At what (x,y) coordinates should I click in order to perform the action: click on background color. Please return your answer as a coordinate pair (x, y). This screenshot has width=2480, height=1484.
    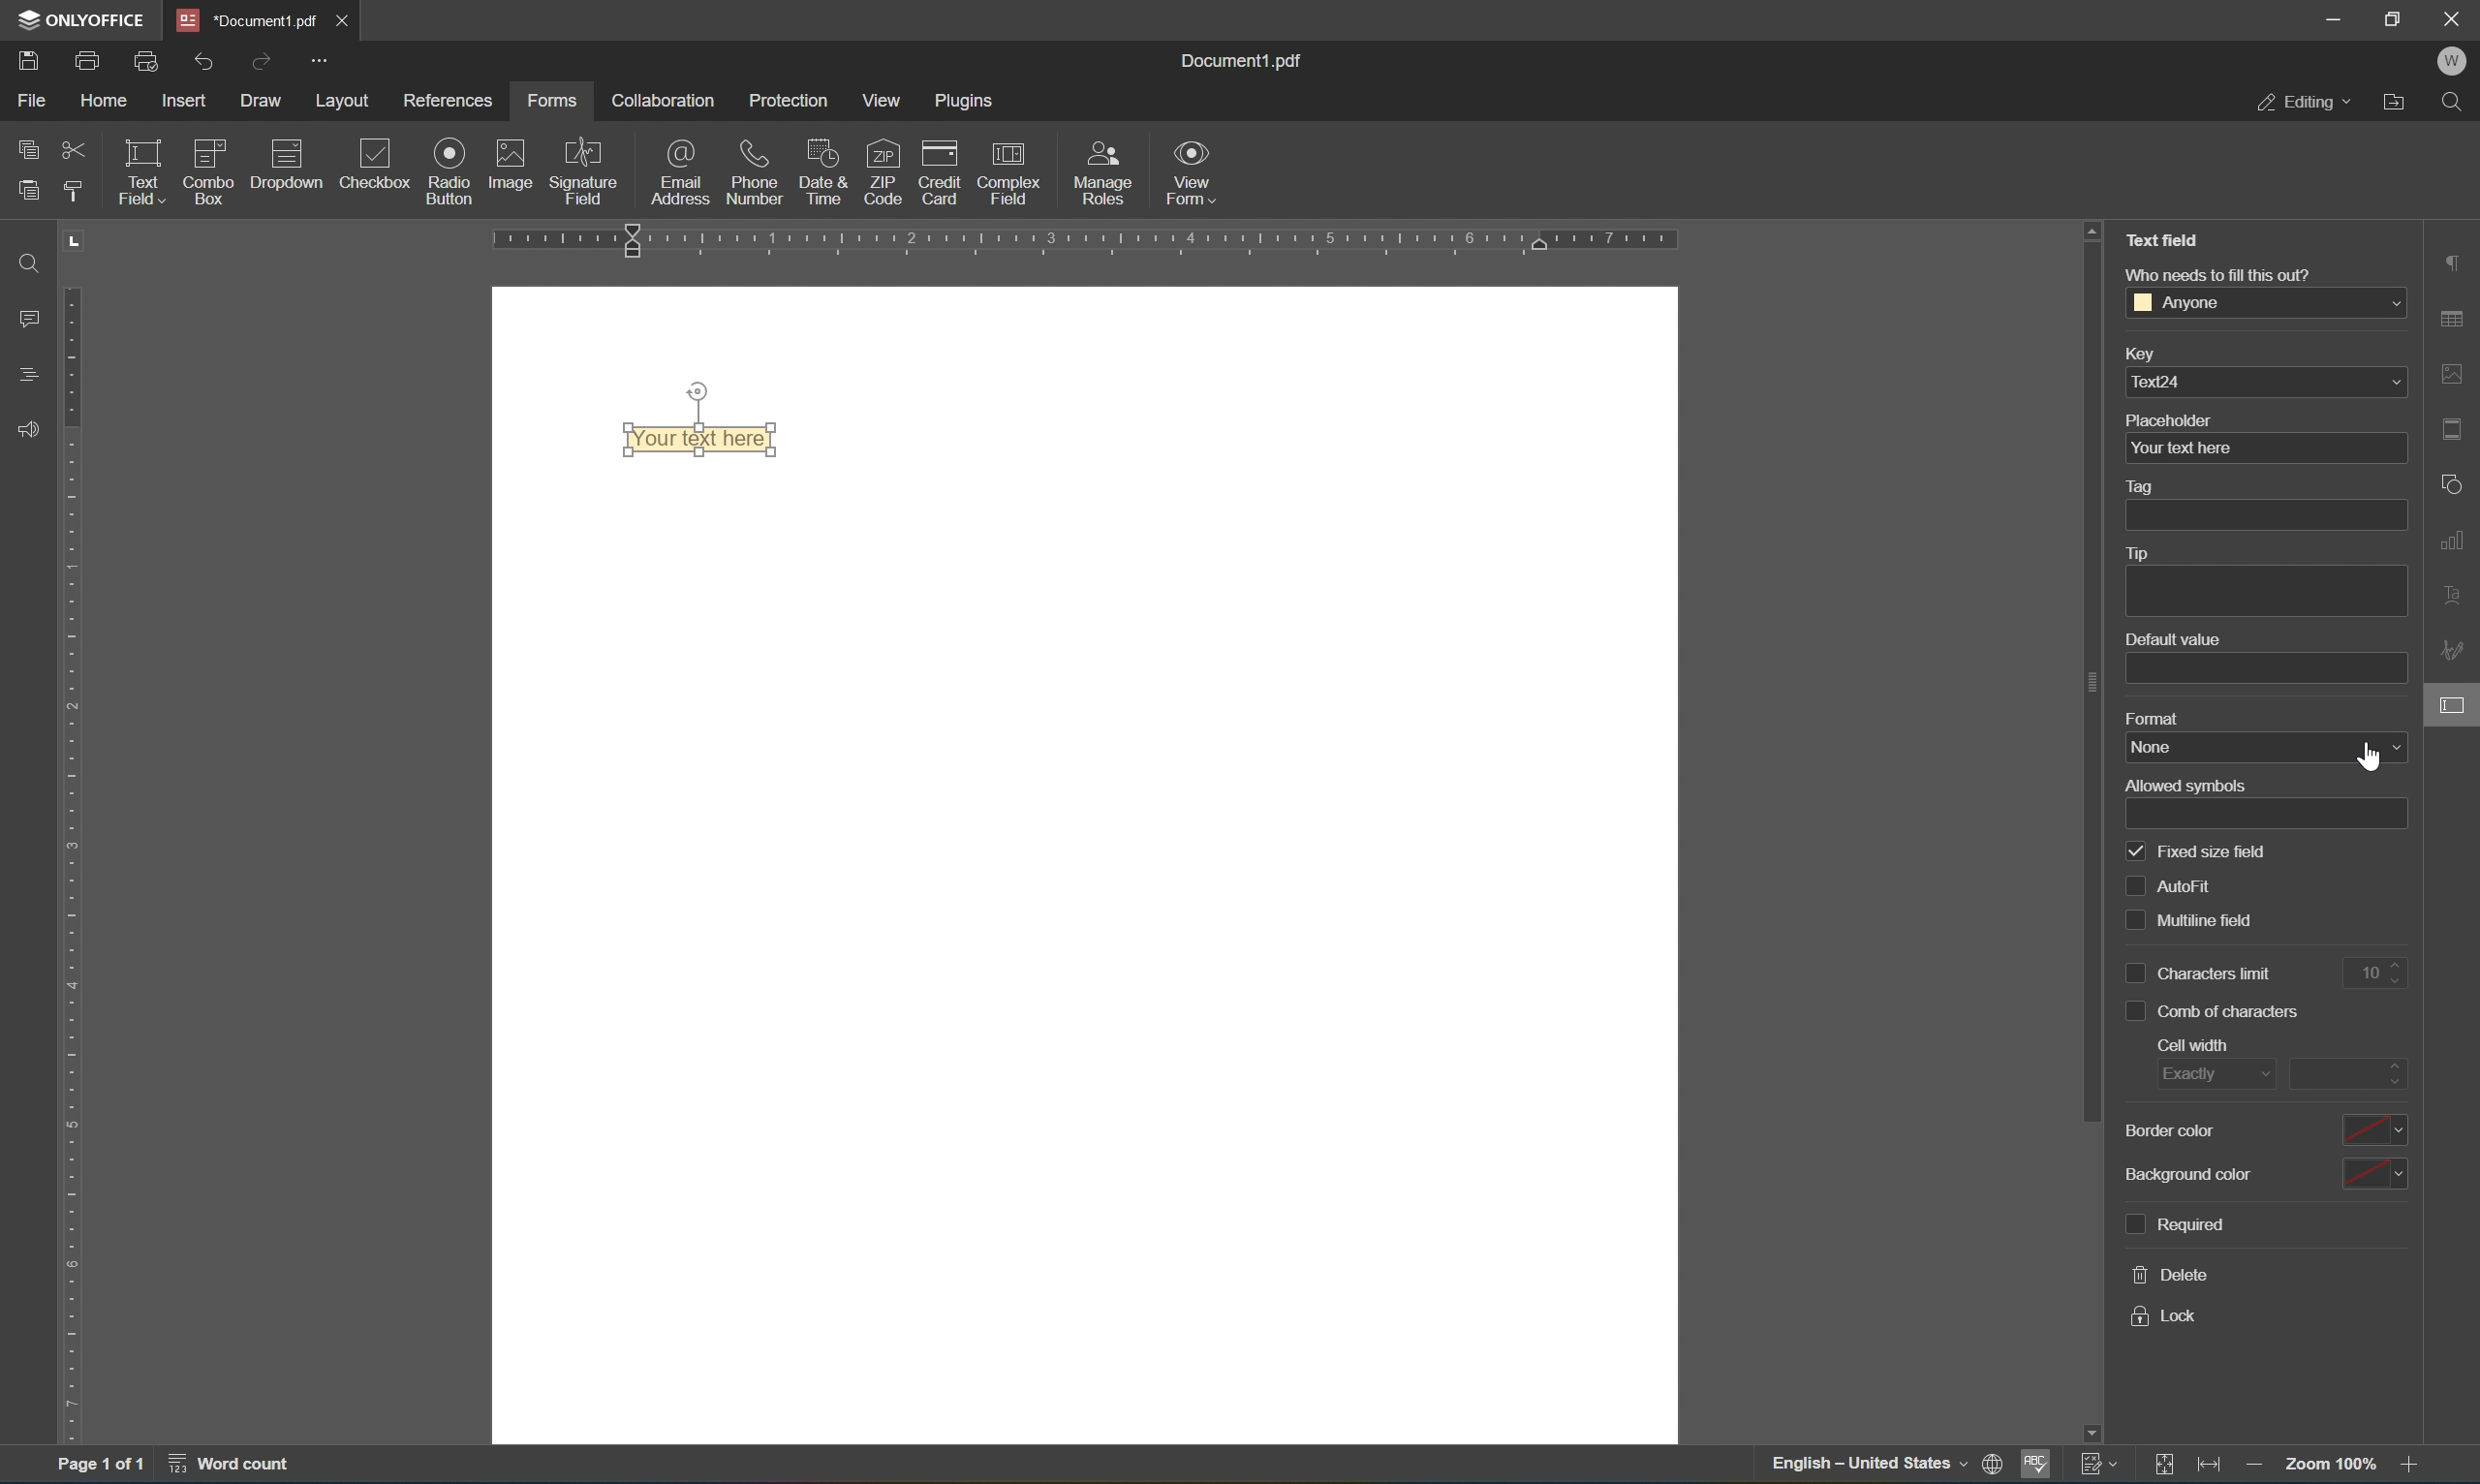
    Looking at the image, I should click on (2189, 1178).